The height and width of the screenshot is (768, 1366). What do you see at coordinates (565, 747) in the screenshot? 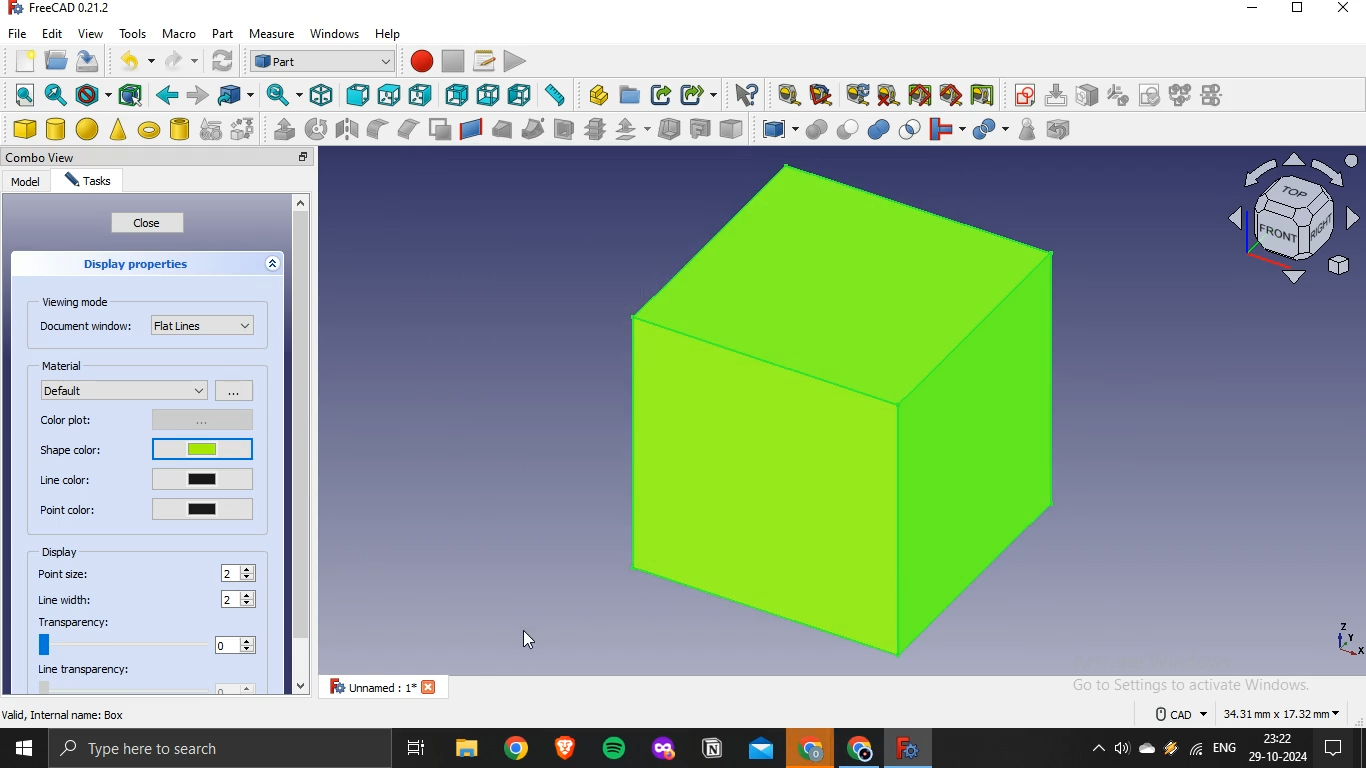
I see `brave` at bounding box center [565, 747].